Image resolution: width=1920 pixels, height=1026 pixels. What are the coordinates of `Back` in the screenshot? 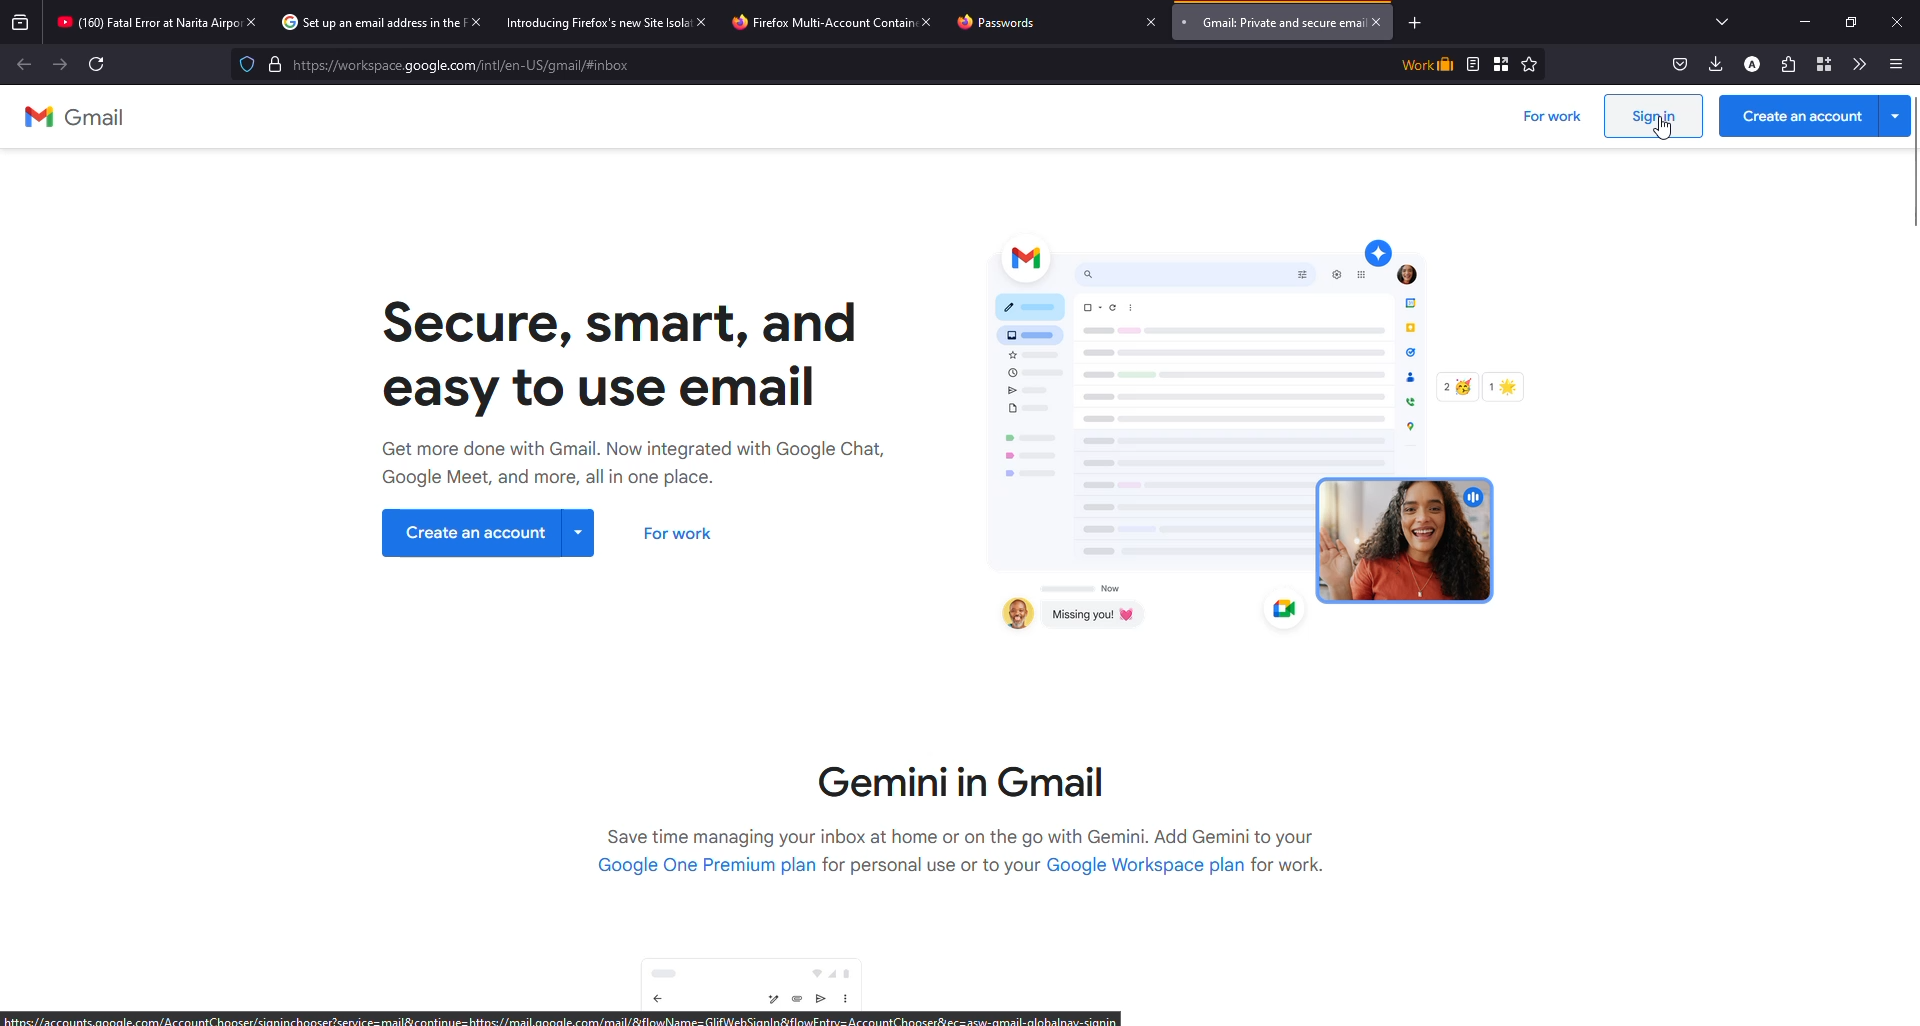 It's located at (27, 66).